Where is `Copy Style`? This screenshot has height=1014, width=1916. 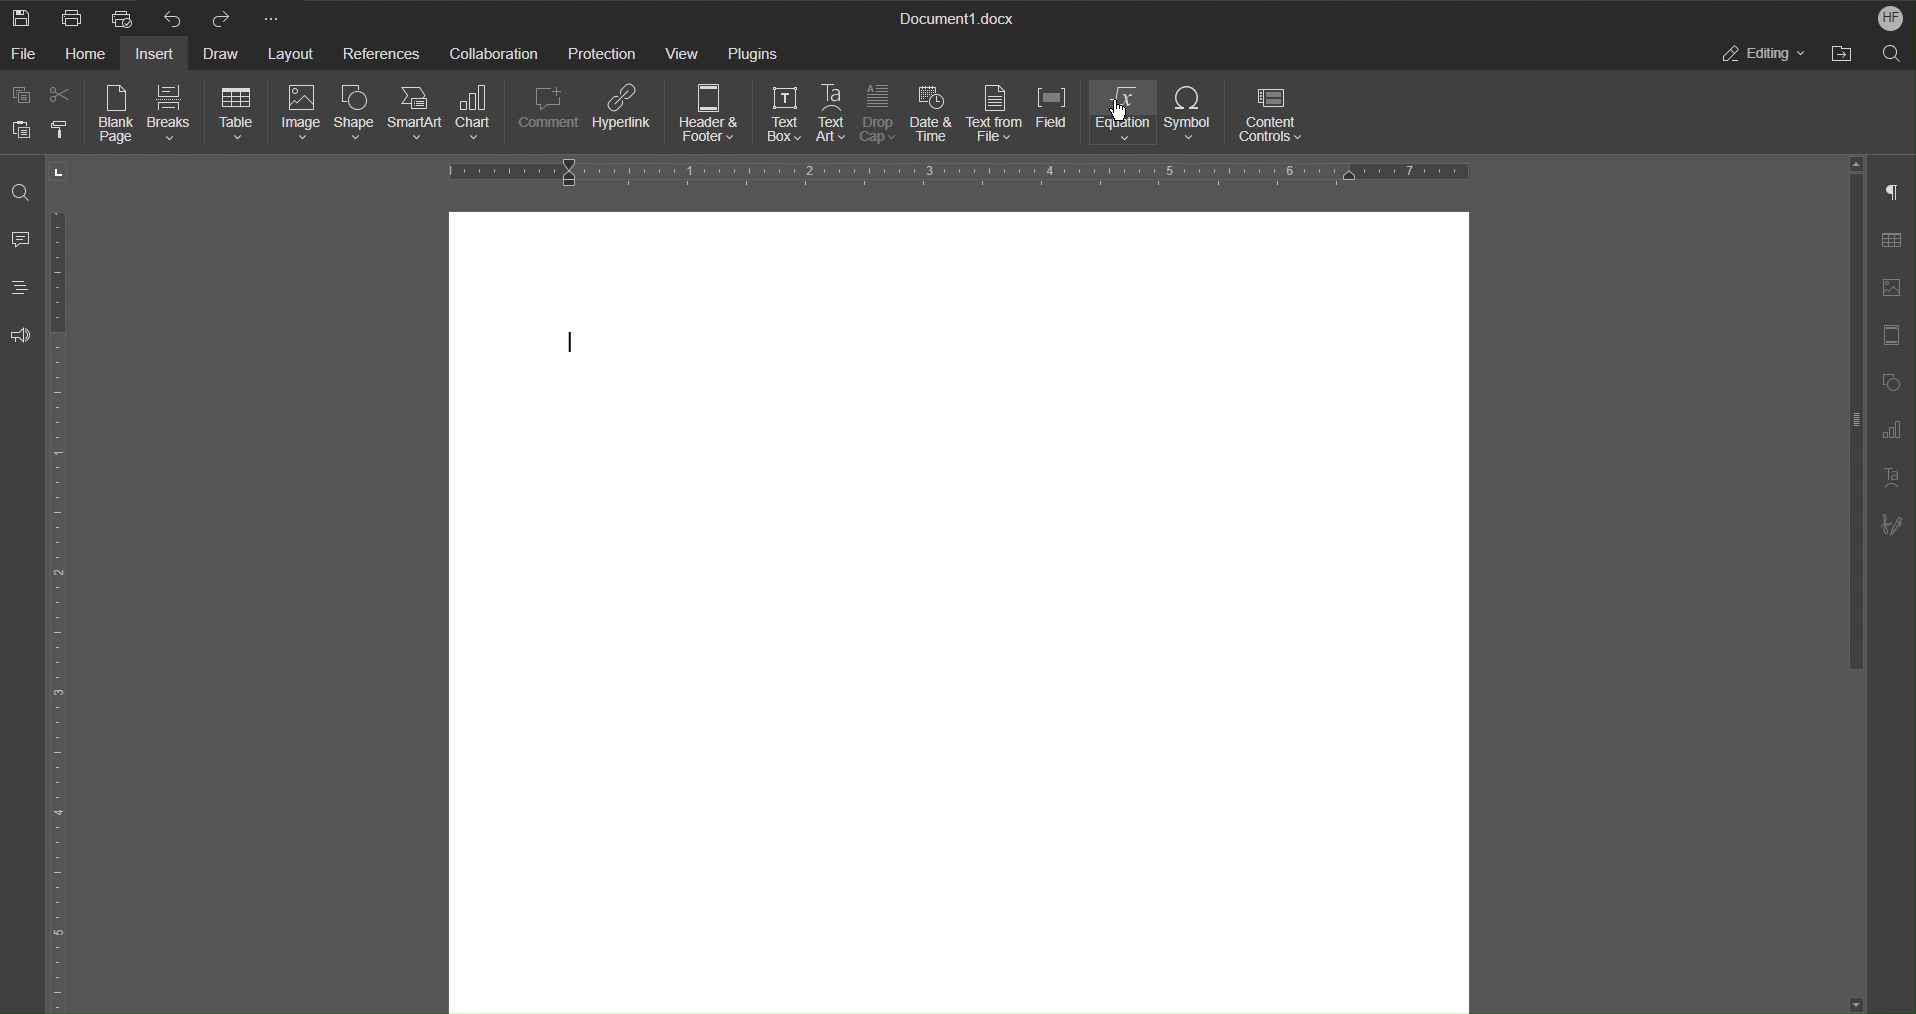
Copy Style is located at coordinates (61, 130).